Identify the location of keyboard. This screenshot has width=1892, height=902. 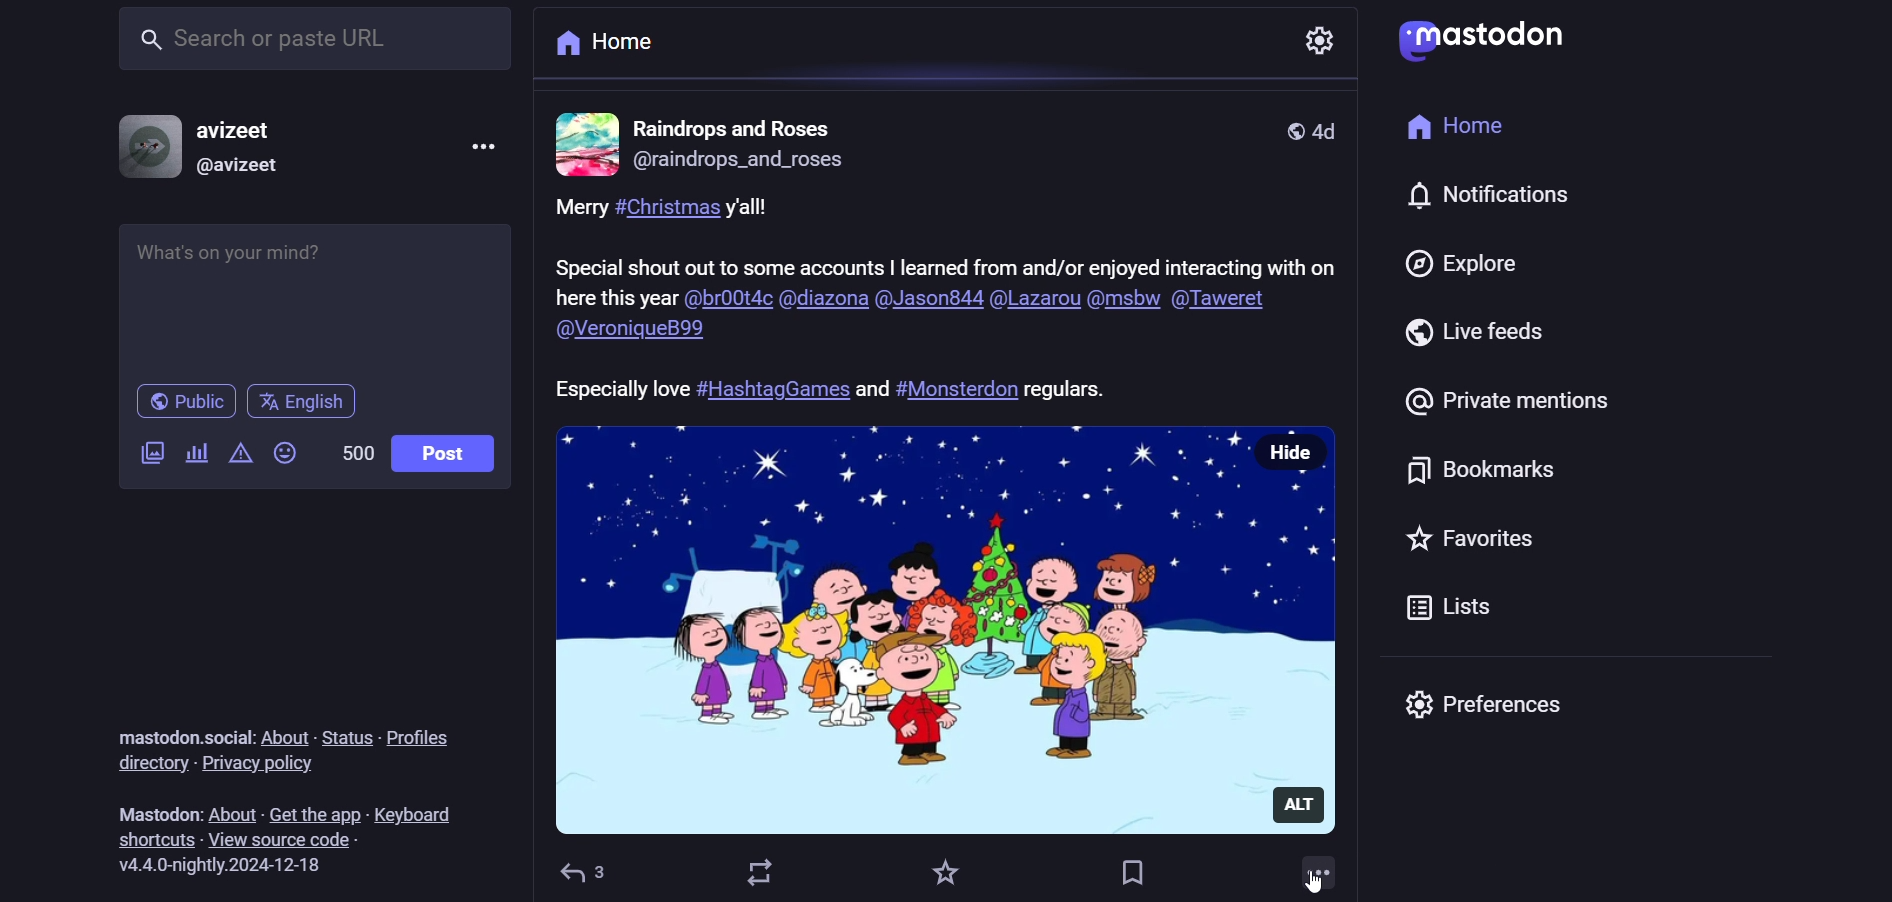
(419, 813).